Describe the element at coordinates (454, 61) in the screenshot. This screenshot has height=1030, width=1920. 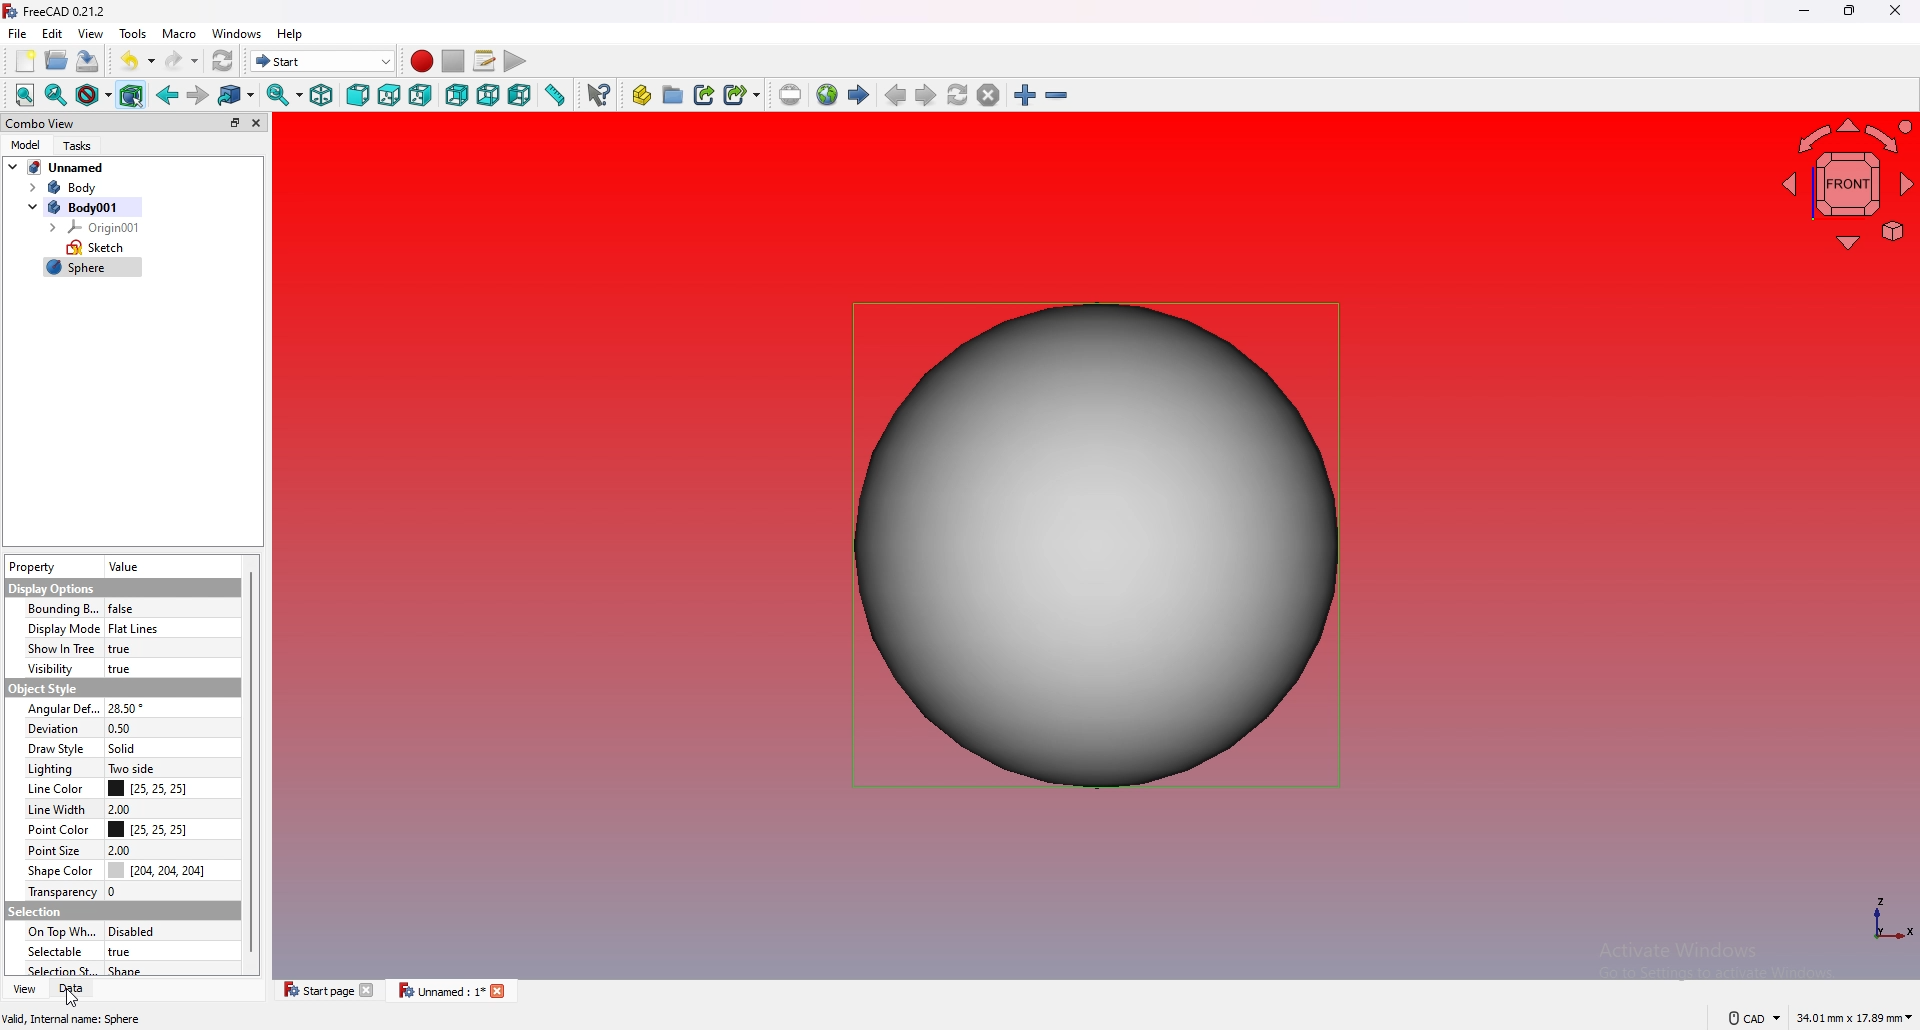
I see `stop macro` at that location.